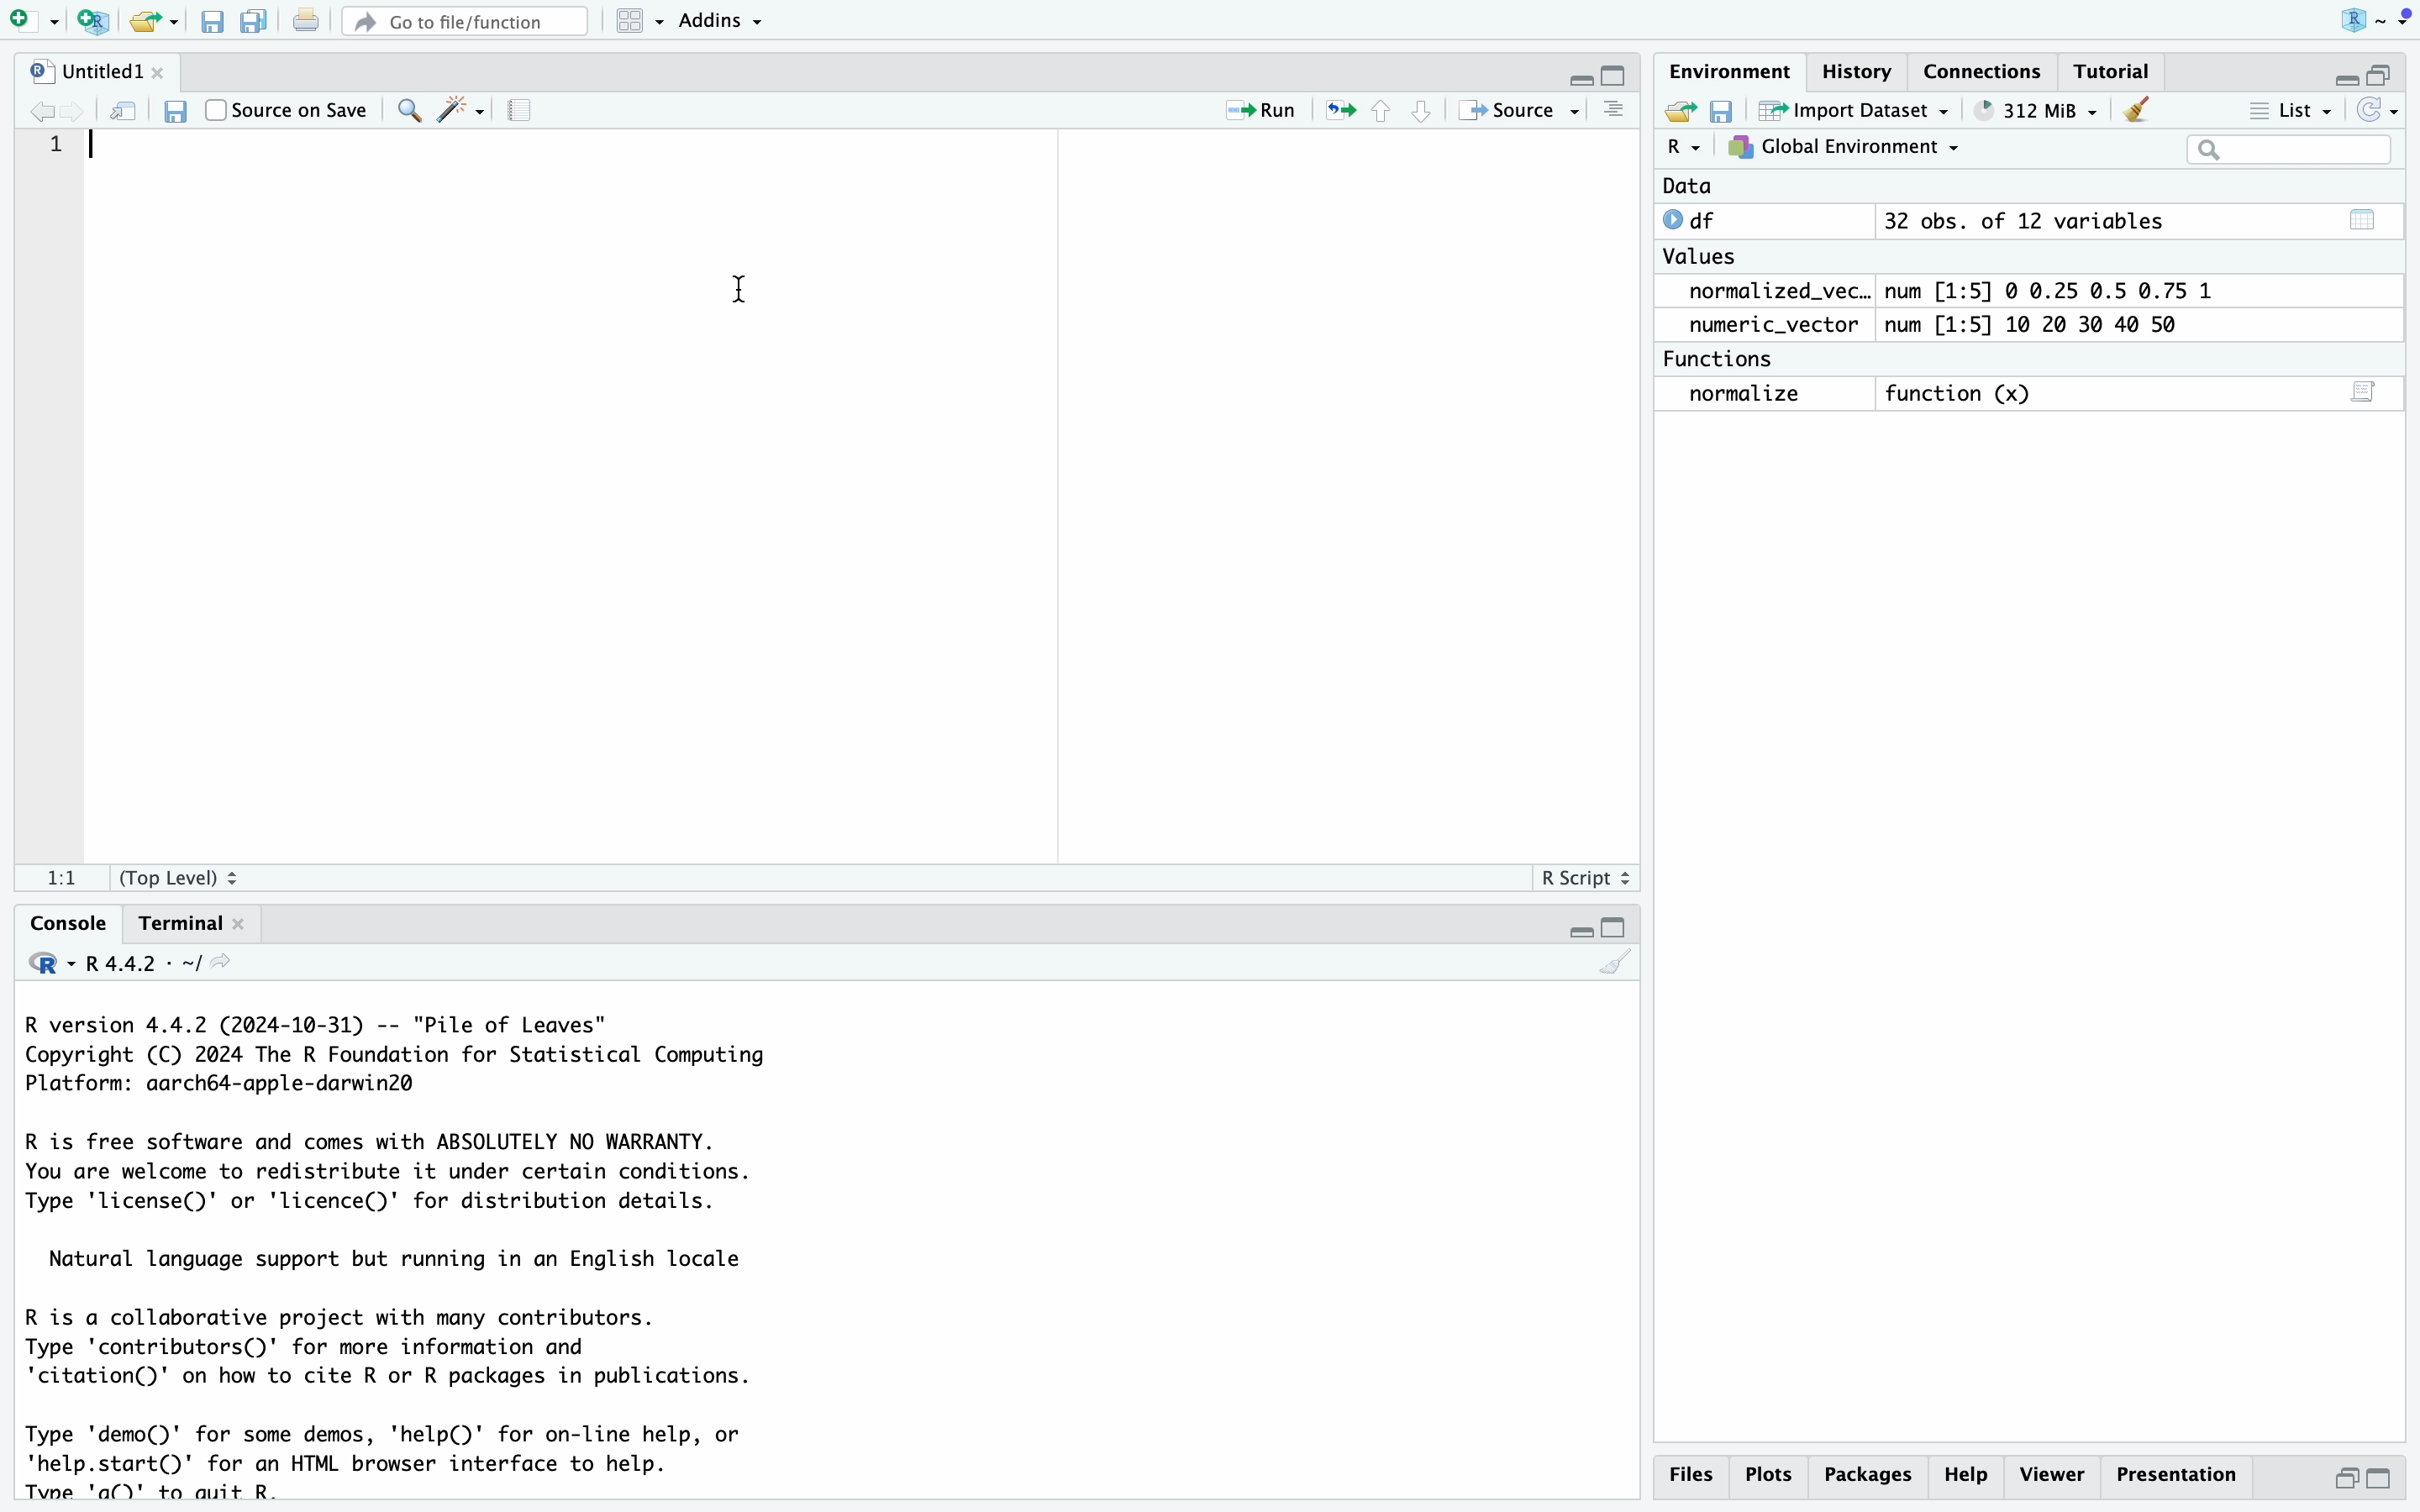 This screenshot has width=2420, height=1512. Describe the element at coordinates (186, 923) in the screenshot. I see `Terminal` at that location.